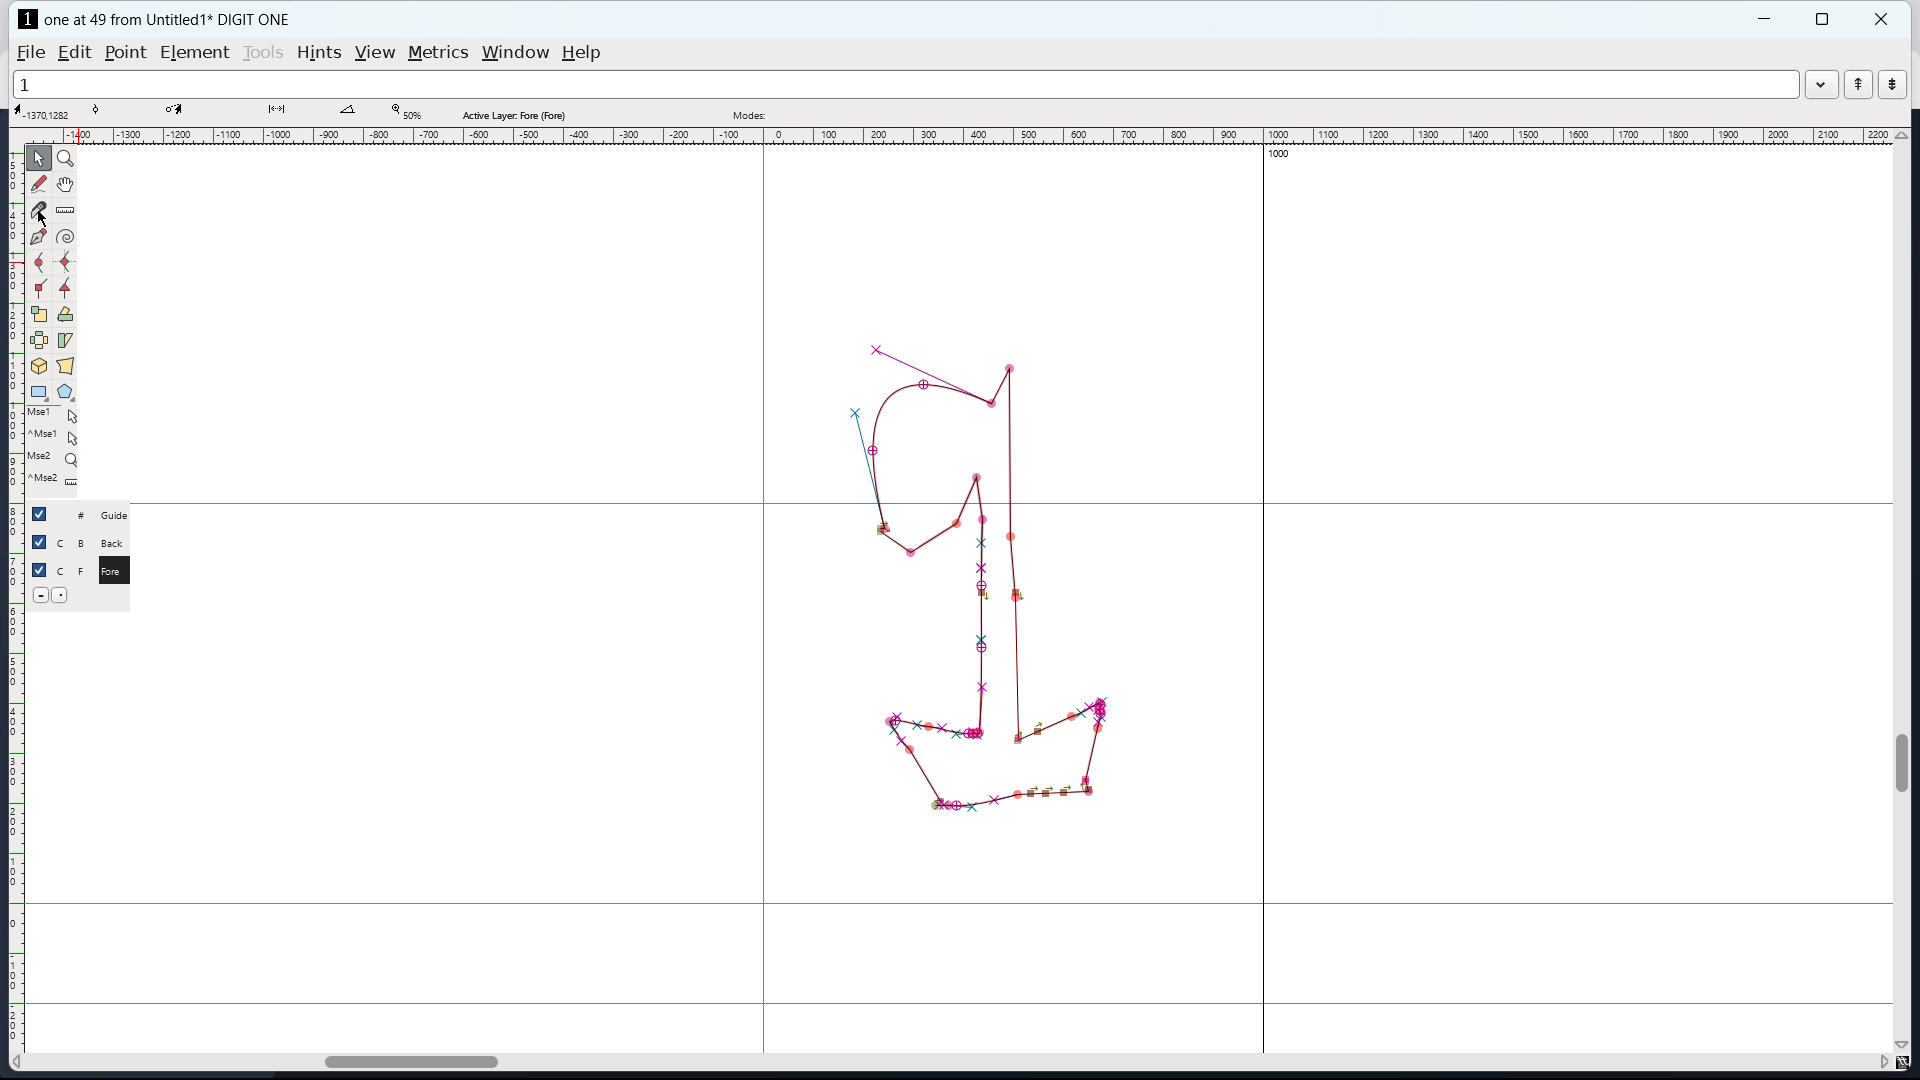 The height and width of the screenshot is (1080, 1920). What do you see at coordinates (72, 515) in the screenshot?
I see `#` at bounding box center [72, 515].